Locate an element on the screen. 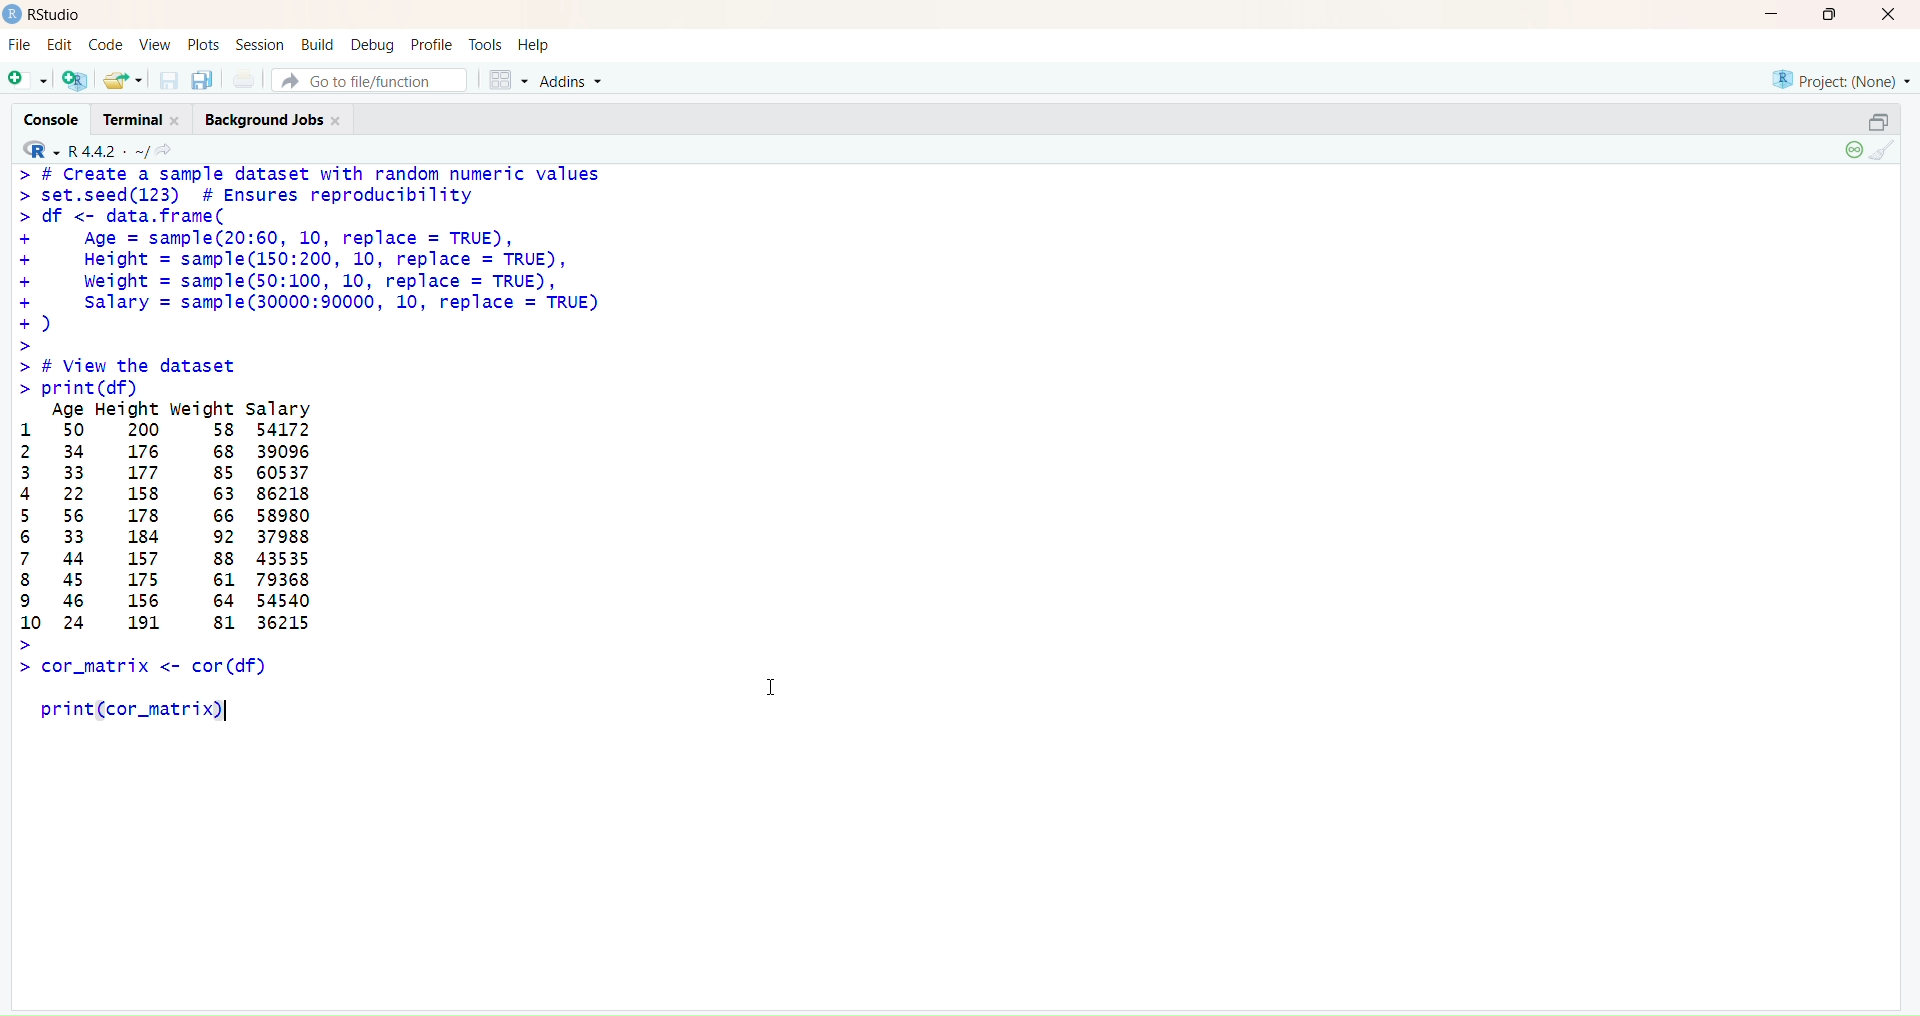  Go to file/function is located at coordinates (368, 81).